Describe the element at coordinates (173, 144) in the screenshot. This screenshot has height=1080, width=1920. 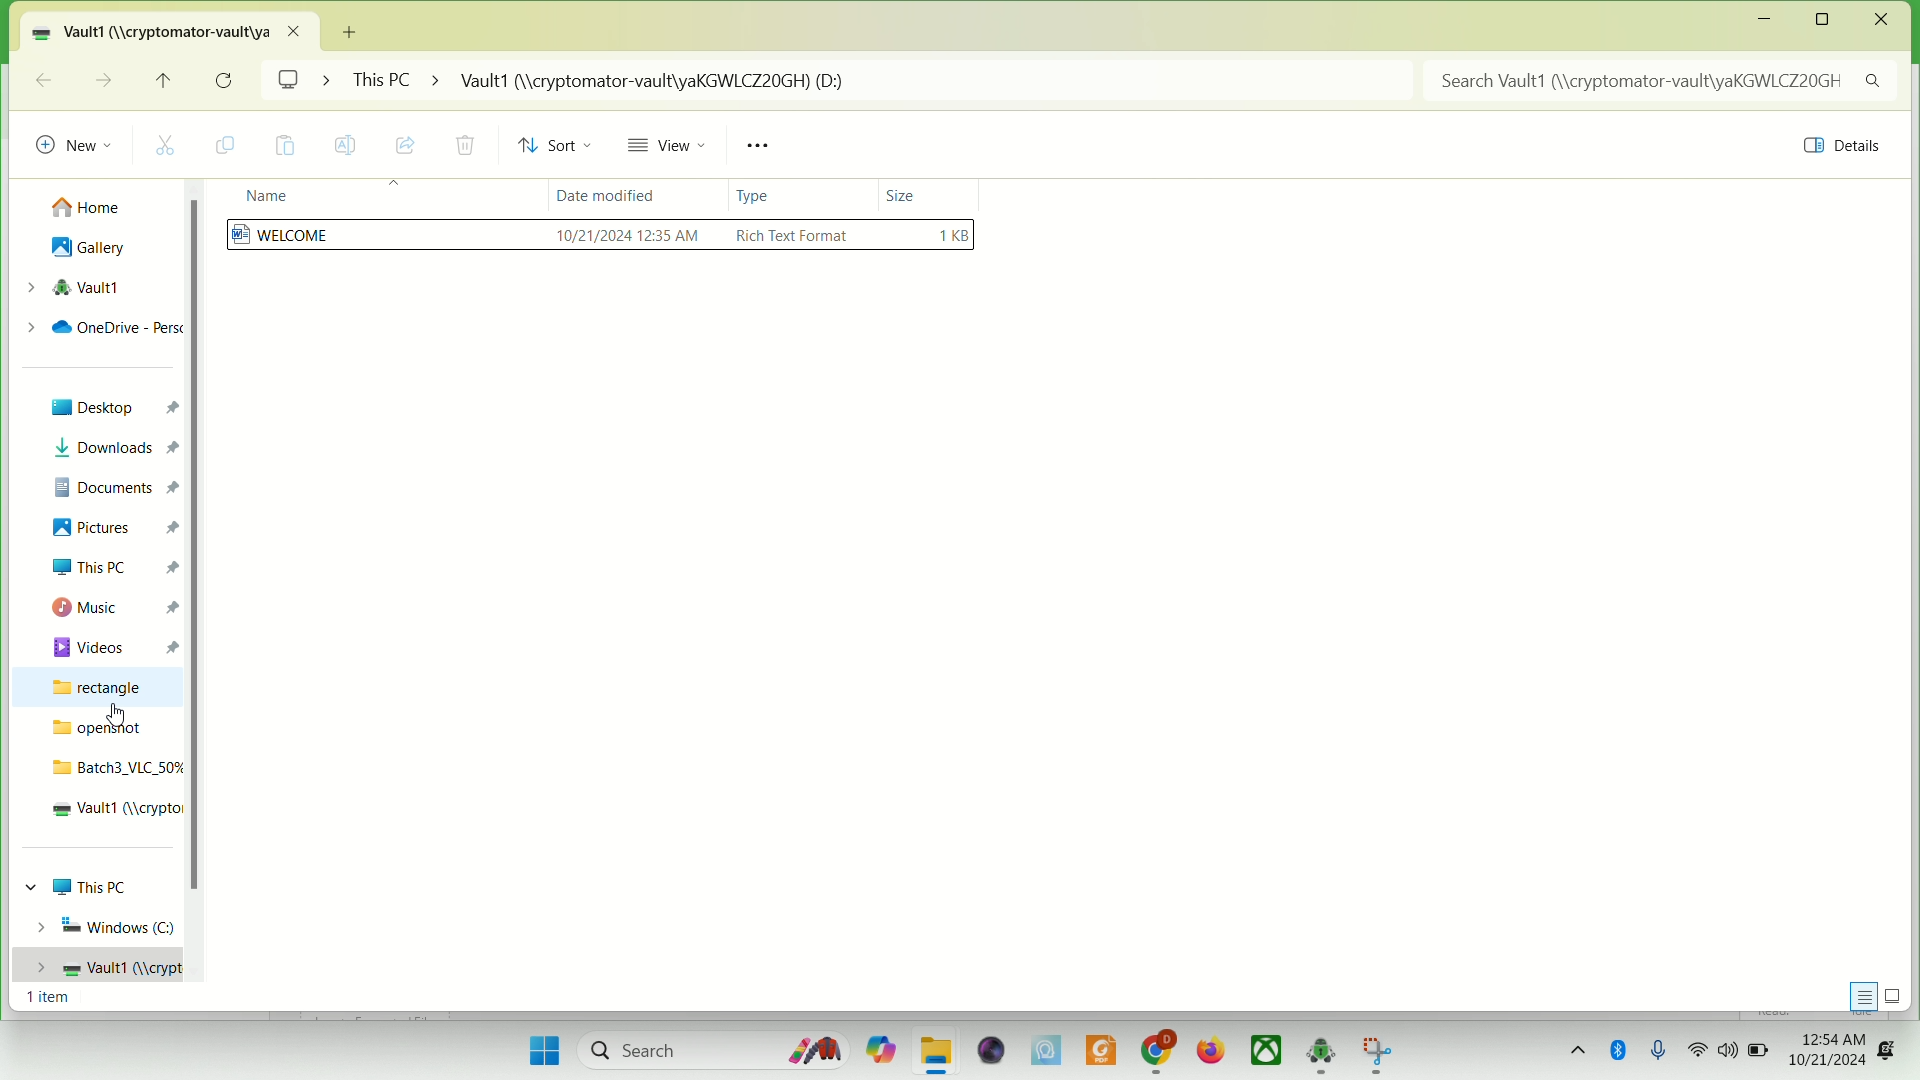
I see `cut` at that location.